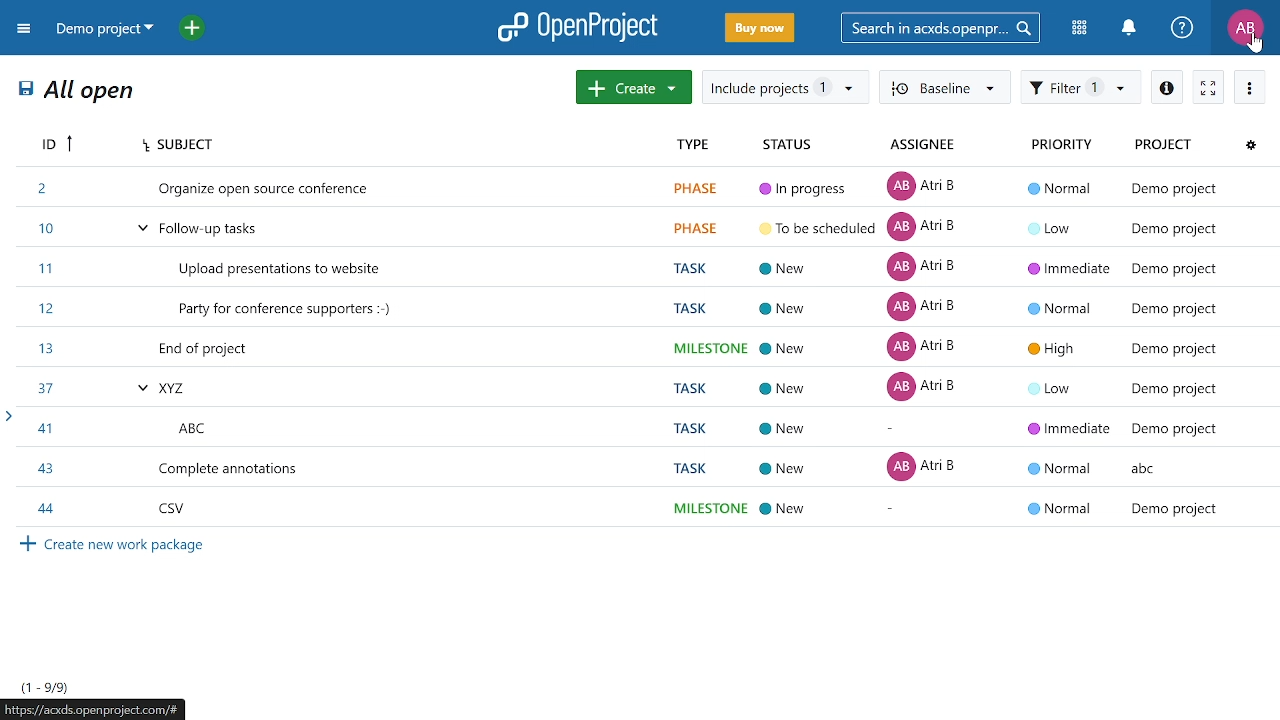 The height and width of the screenshot is (720, 1280). I want to click on status, so click(788, 144).